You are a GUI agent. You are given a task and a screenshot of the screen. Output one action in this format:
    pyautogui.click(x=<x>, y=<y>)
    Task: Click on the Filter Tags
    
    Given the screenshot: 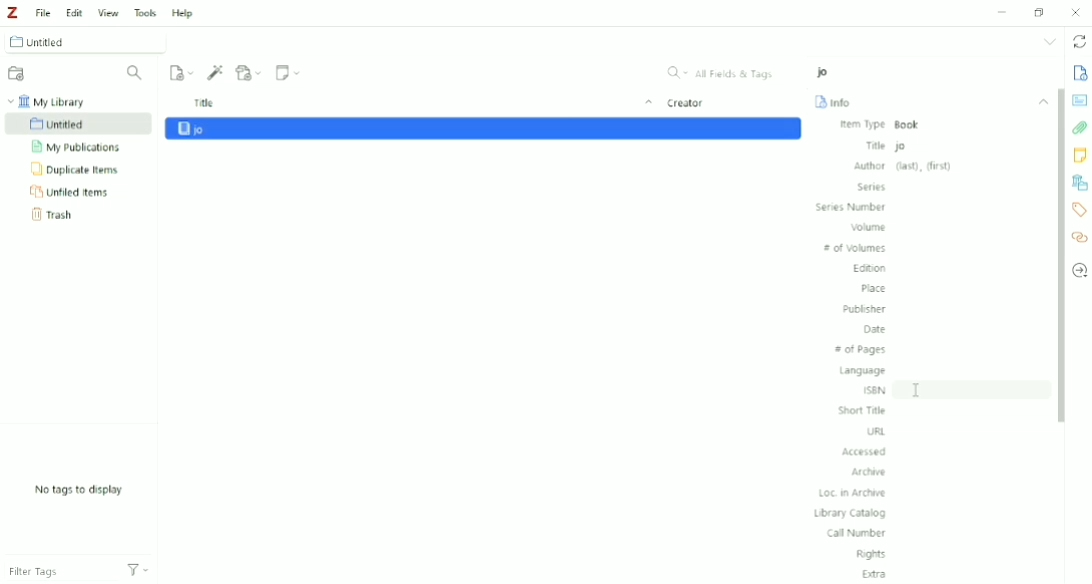 What is the action you would take?
    pyautogui.click(x=77, y=571)
    